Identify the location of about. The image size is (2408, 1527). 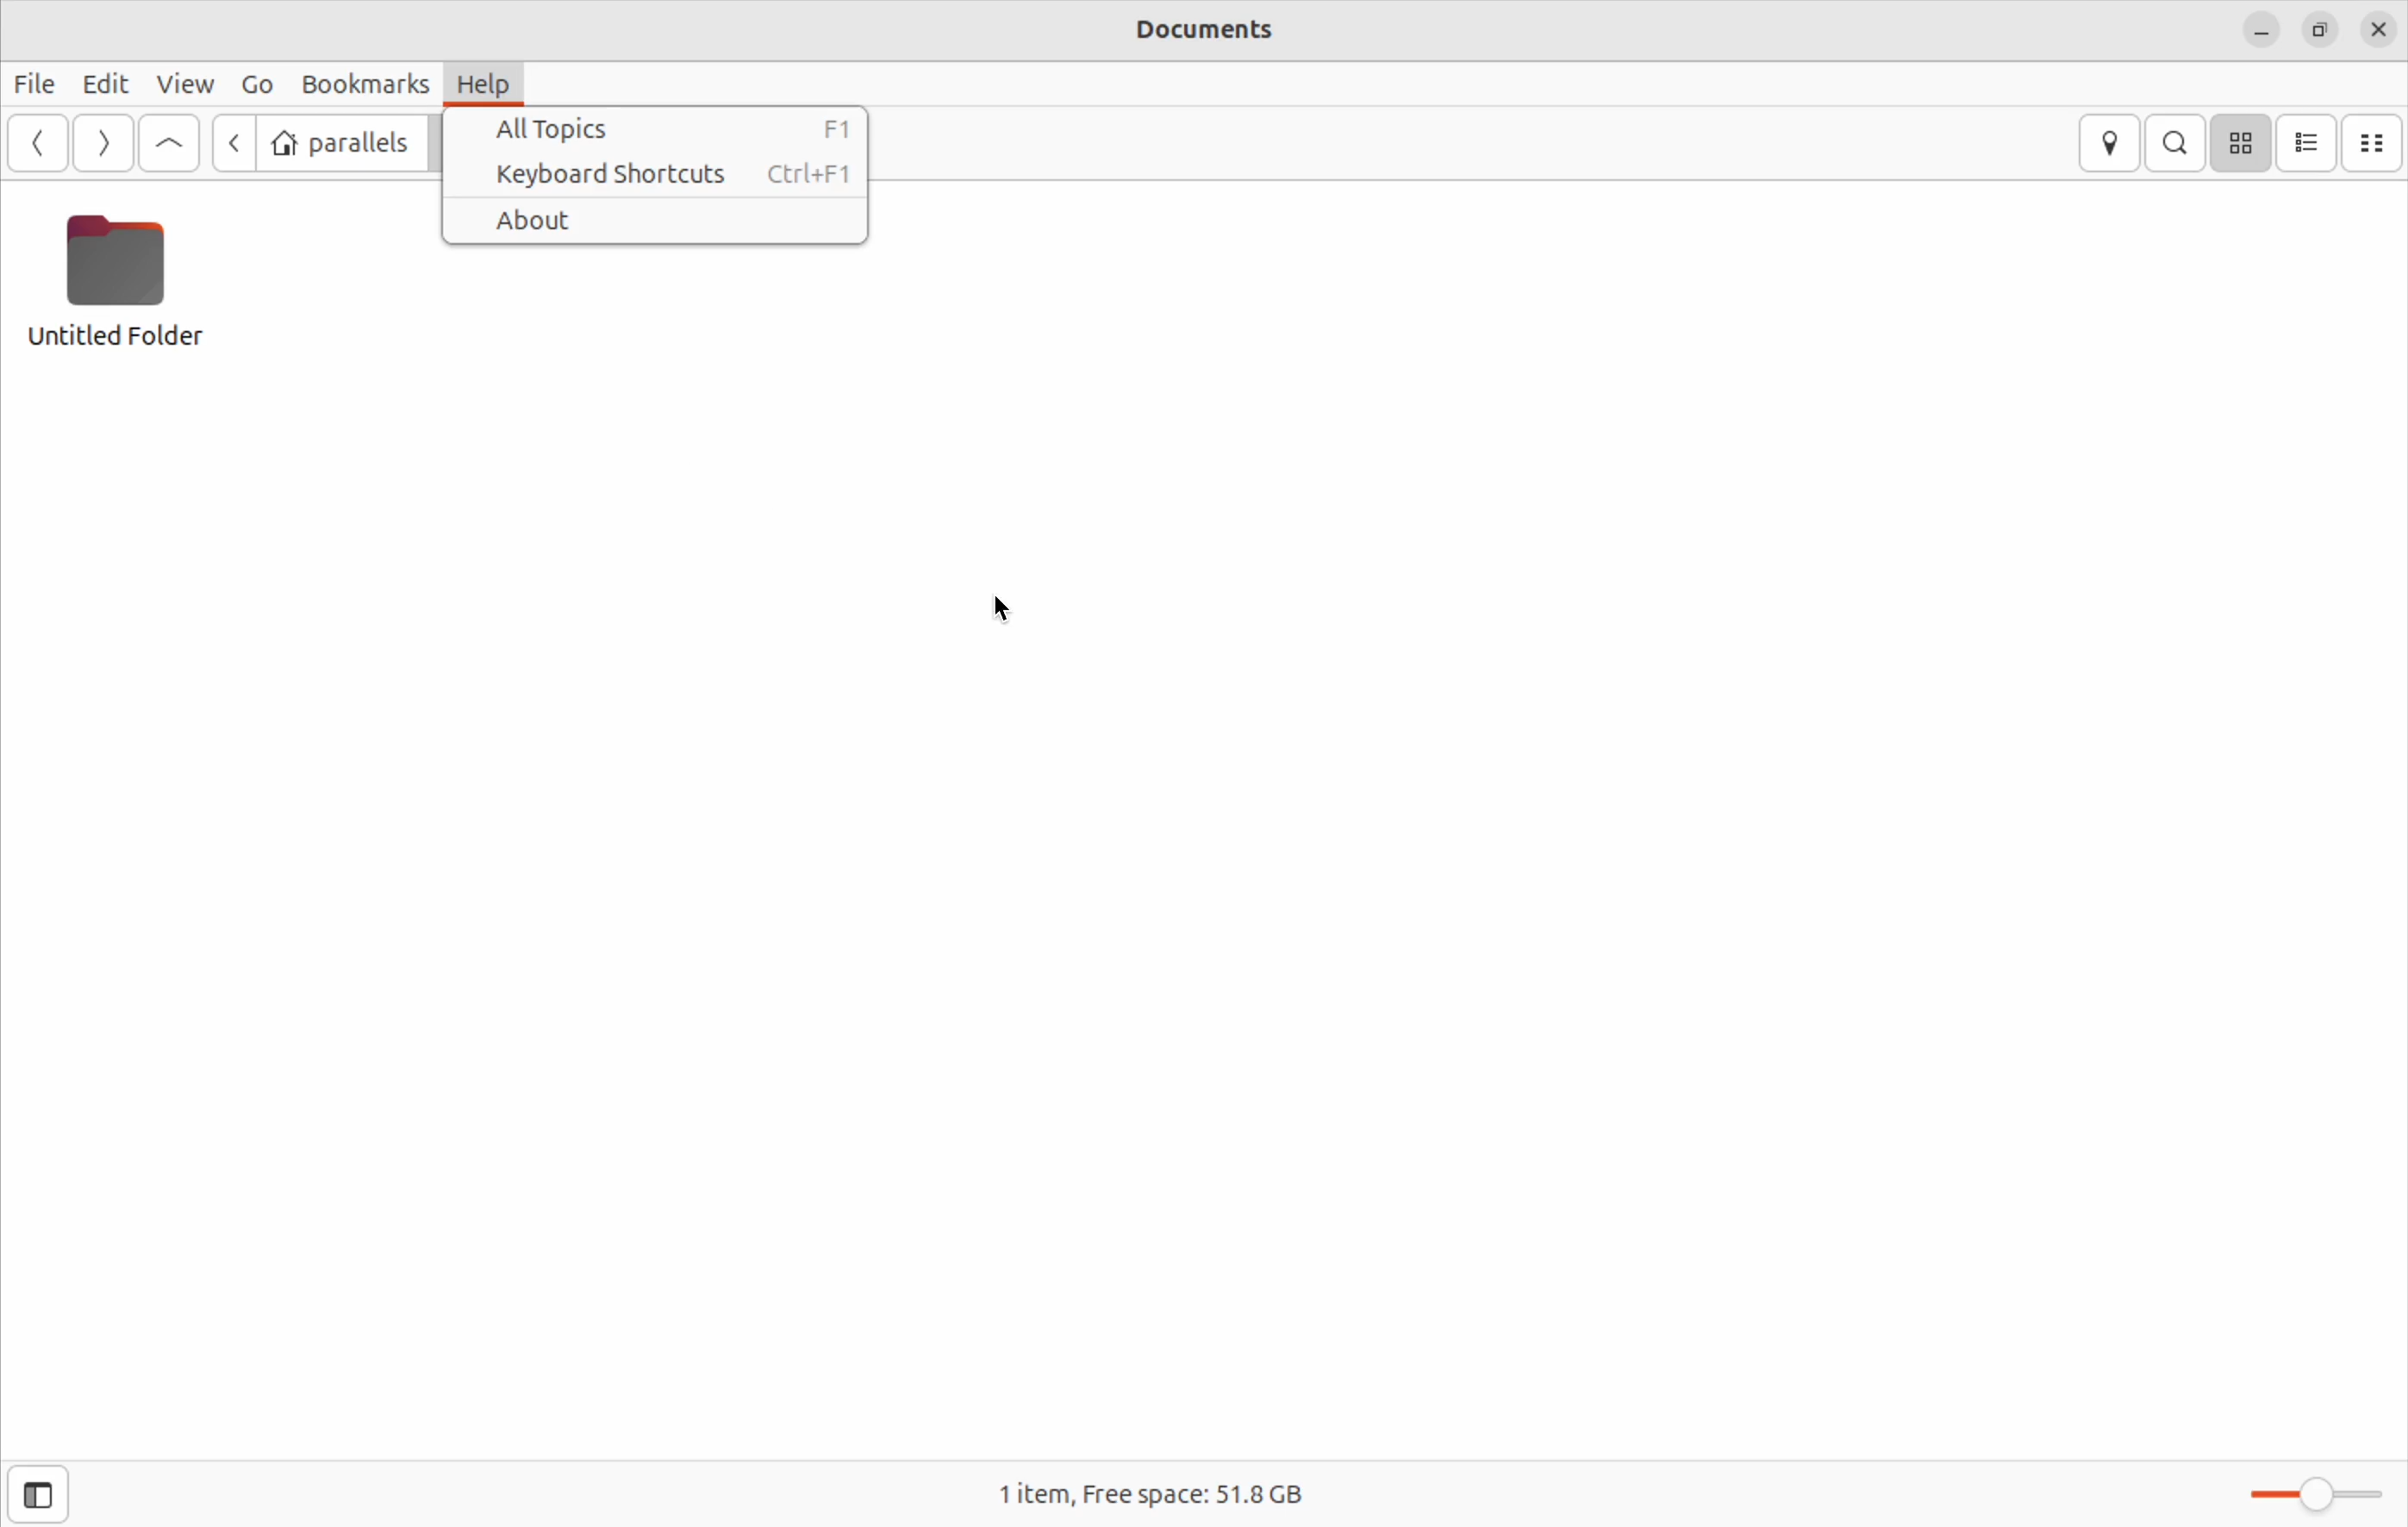
(661, 221).